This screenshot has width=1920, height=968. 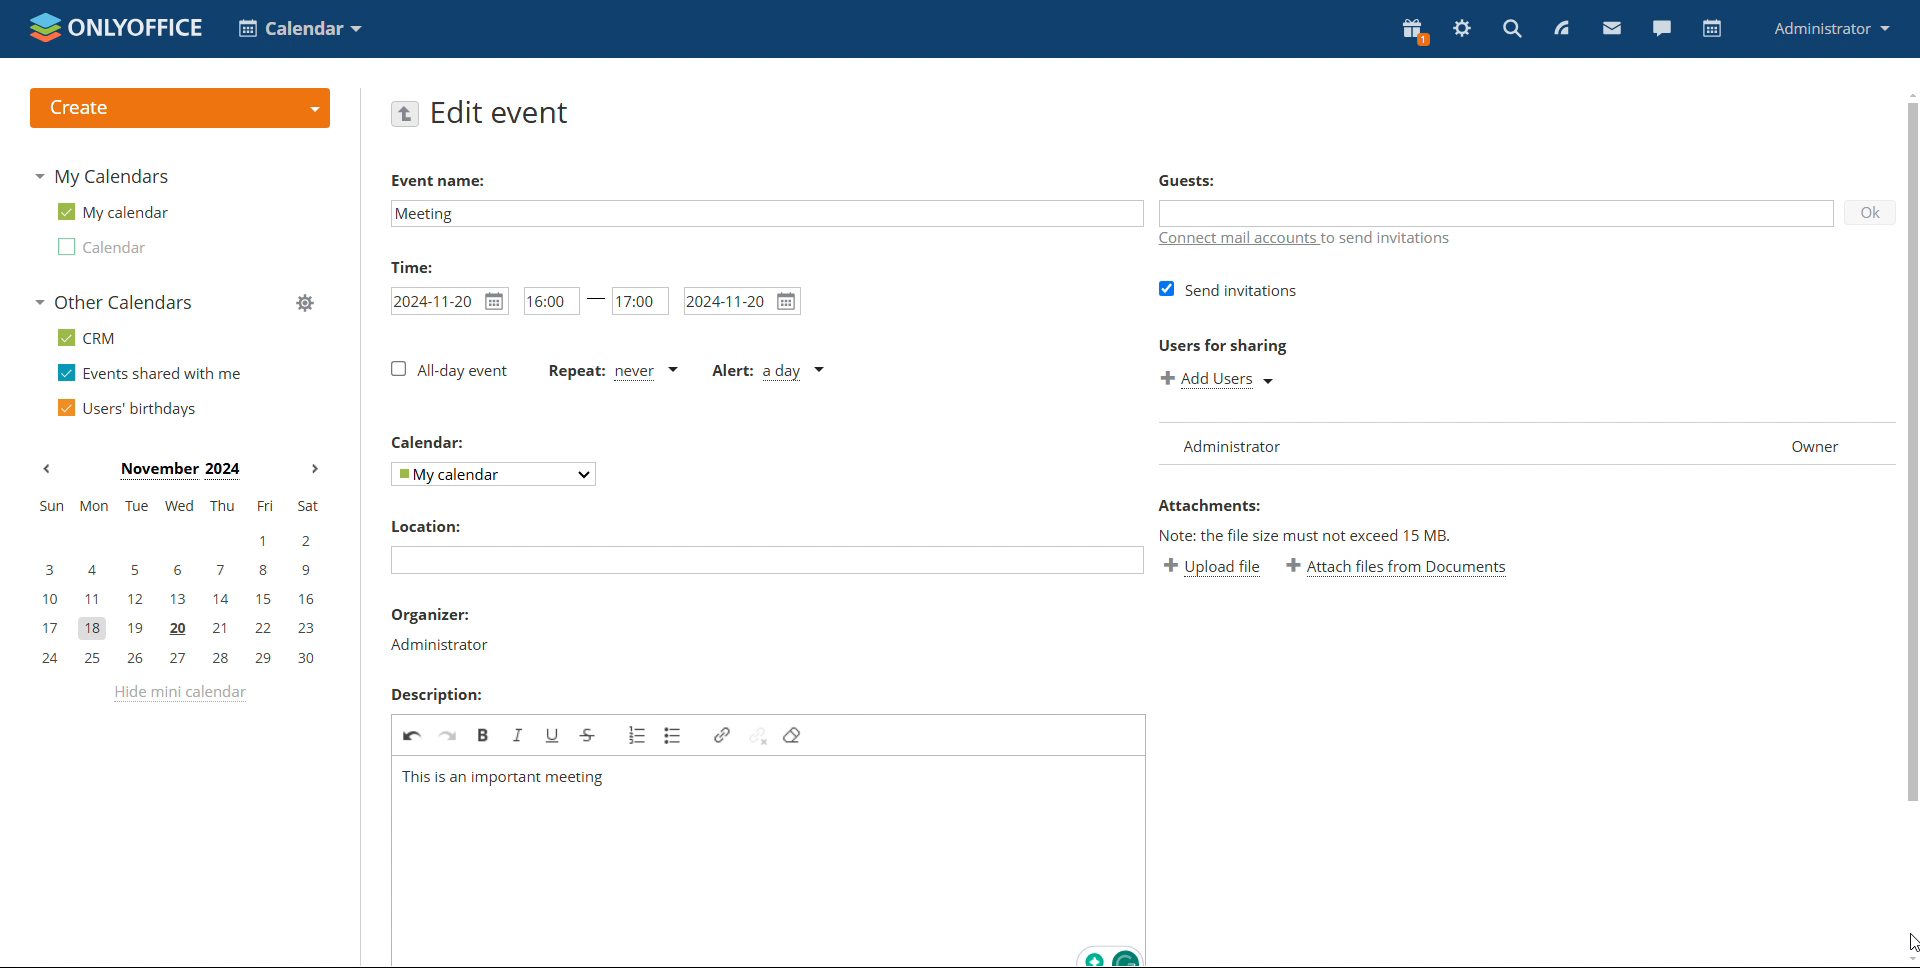 What do you see at coordinates (299, 28) in the screenshot?
I see `select application` at bounding box center [299, 28].